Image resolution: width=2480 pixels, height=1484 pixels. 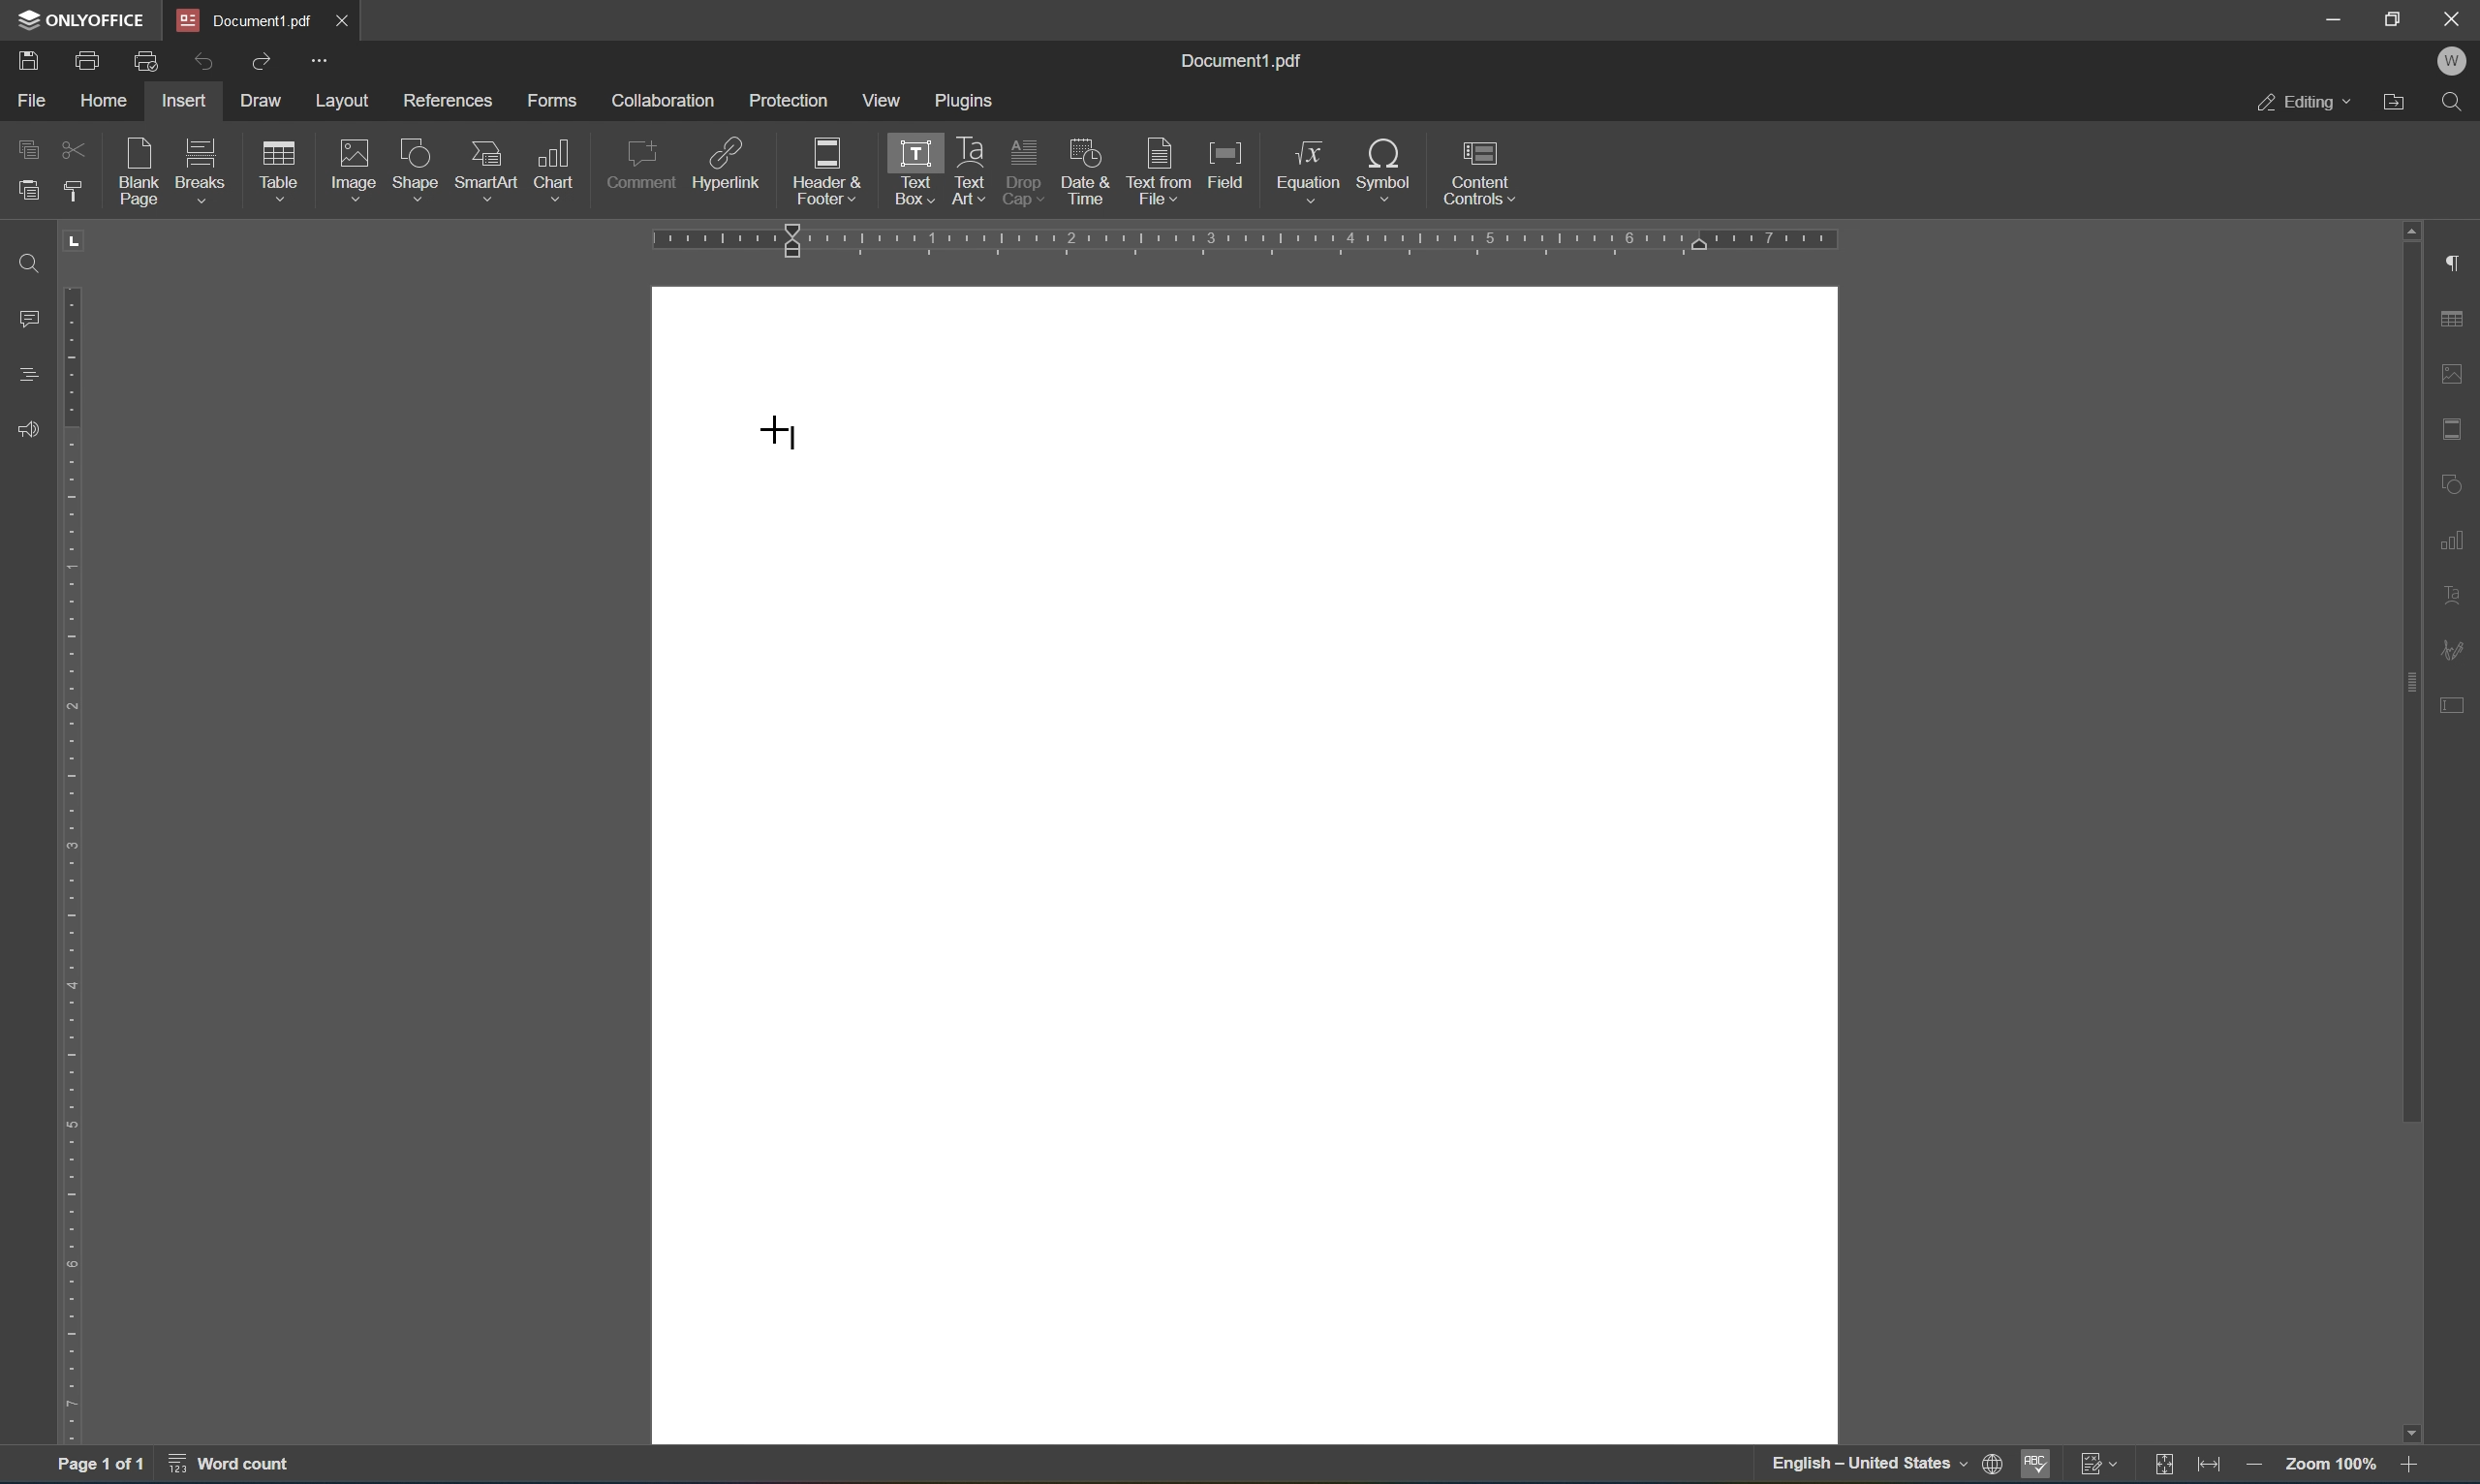 What do you see at coordinates (89, 61) in the screenshot?
I see `Print` at bounding box center [89, 61].